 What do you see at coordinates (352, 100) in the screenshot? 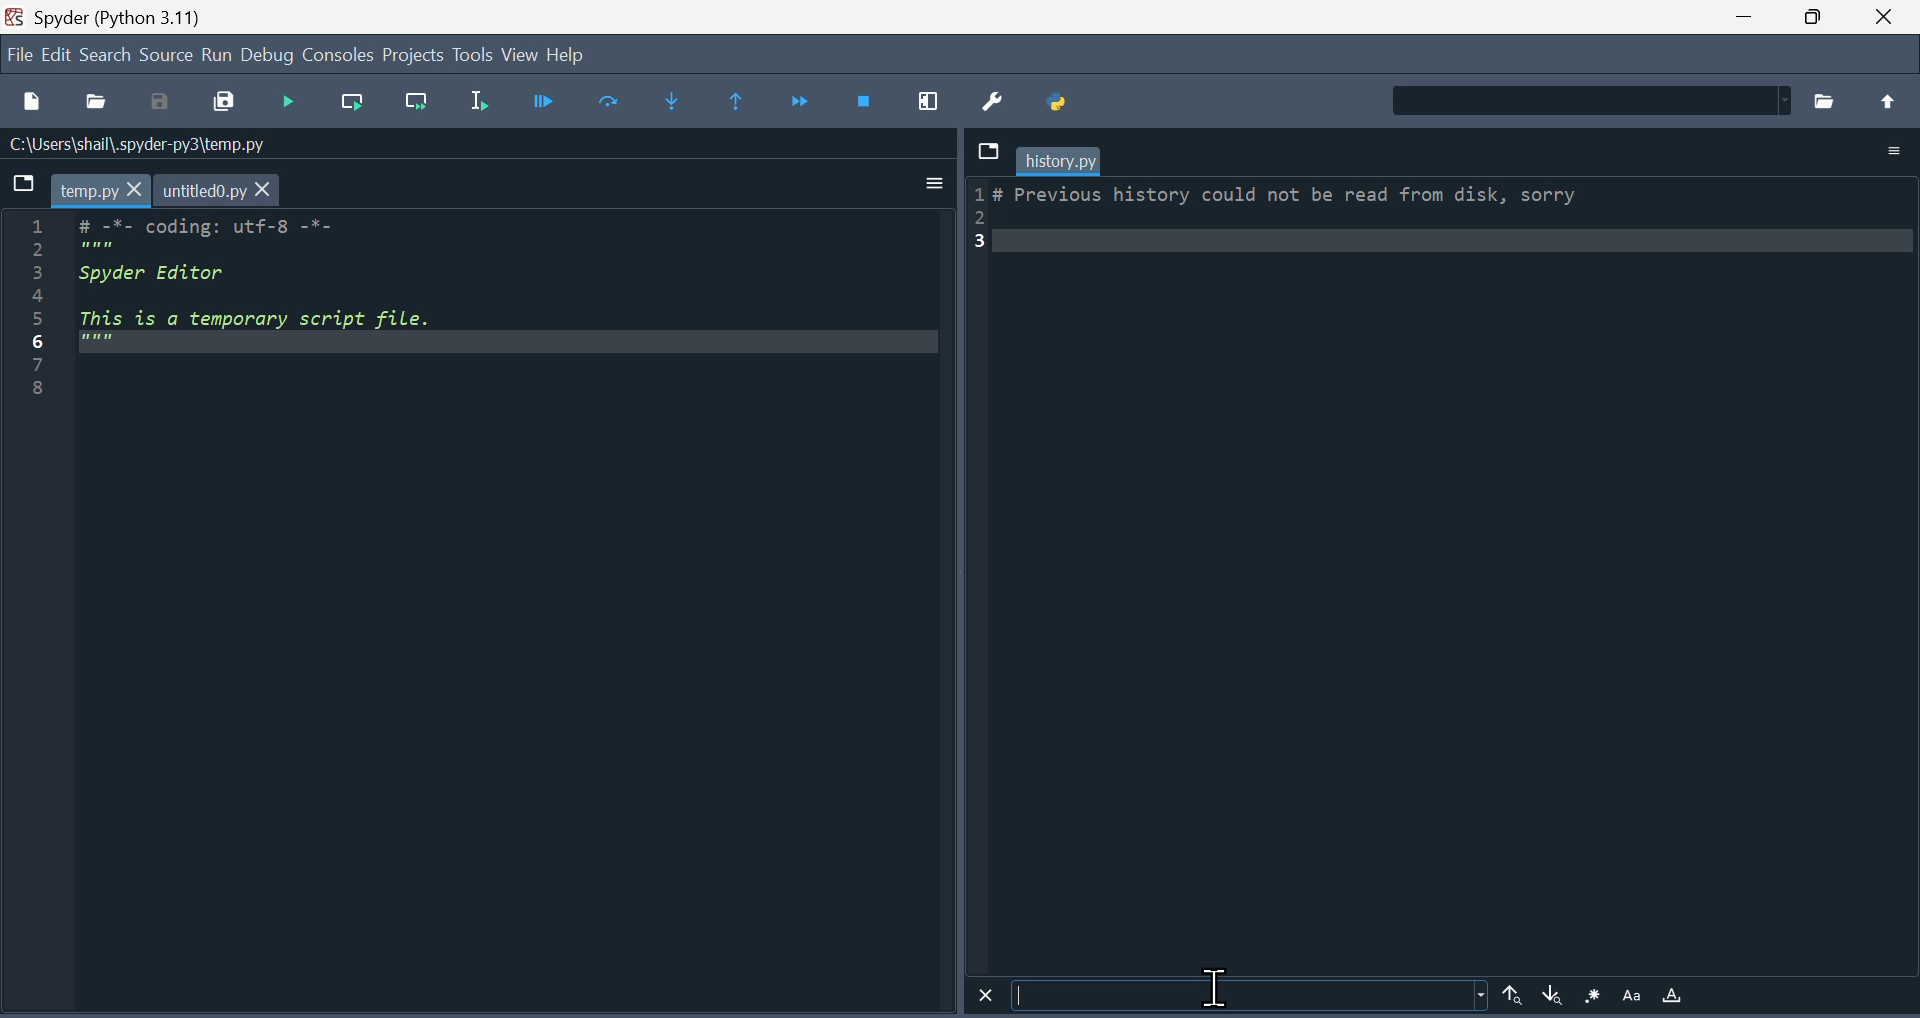
I see `run current line` at bounding box center [352, 100].